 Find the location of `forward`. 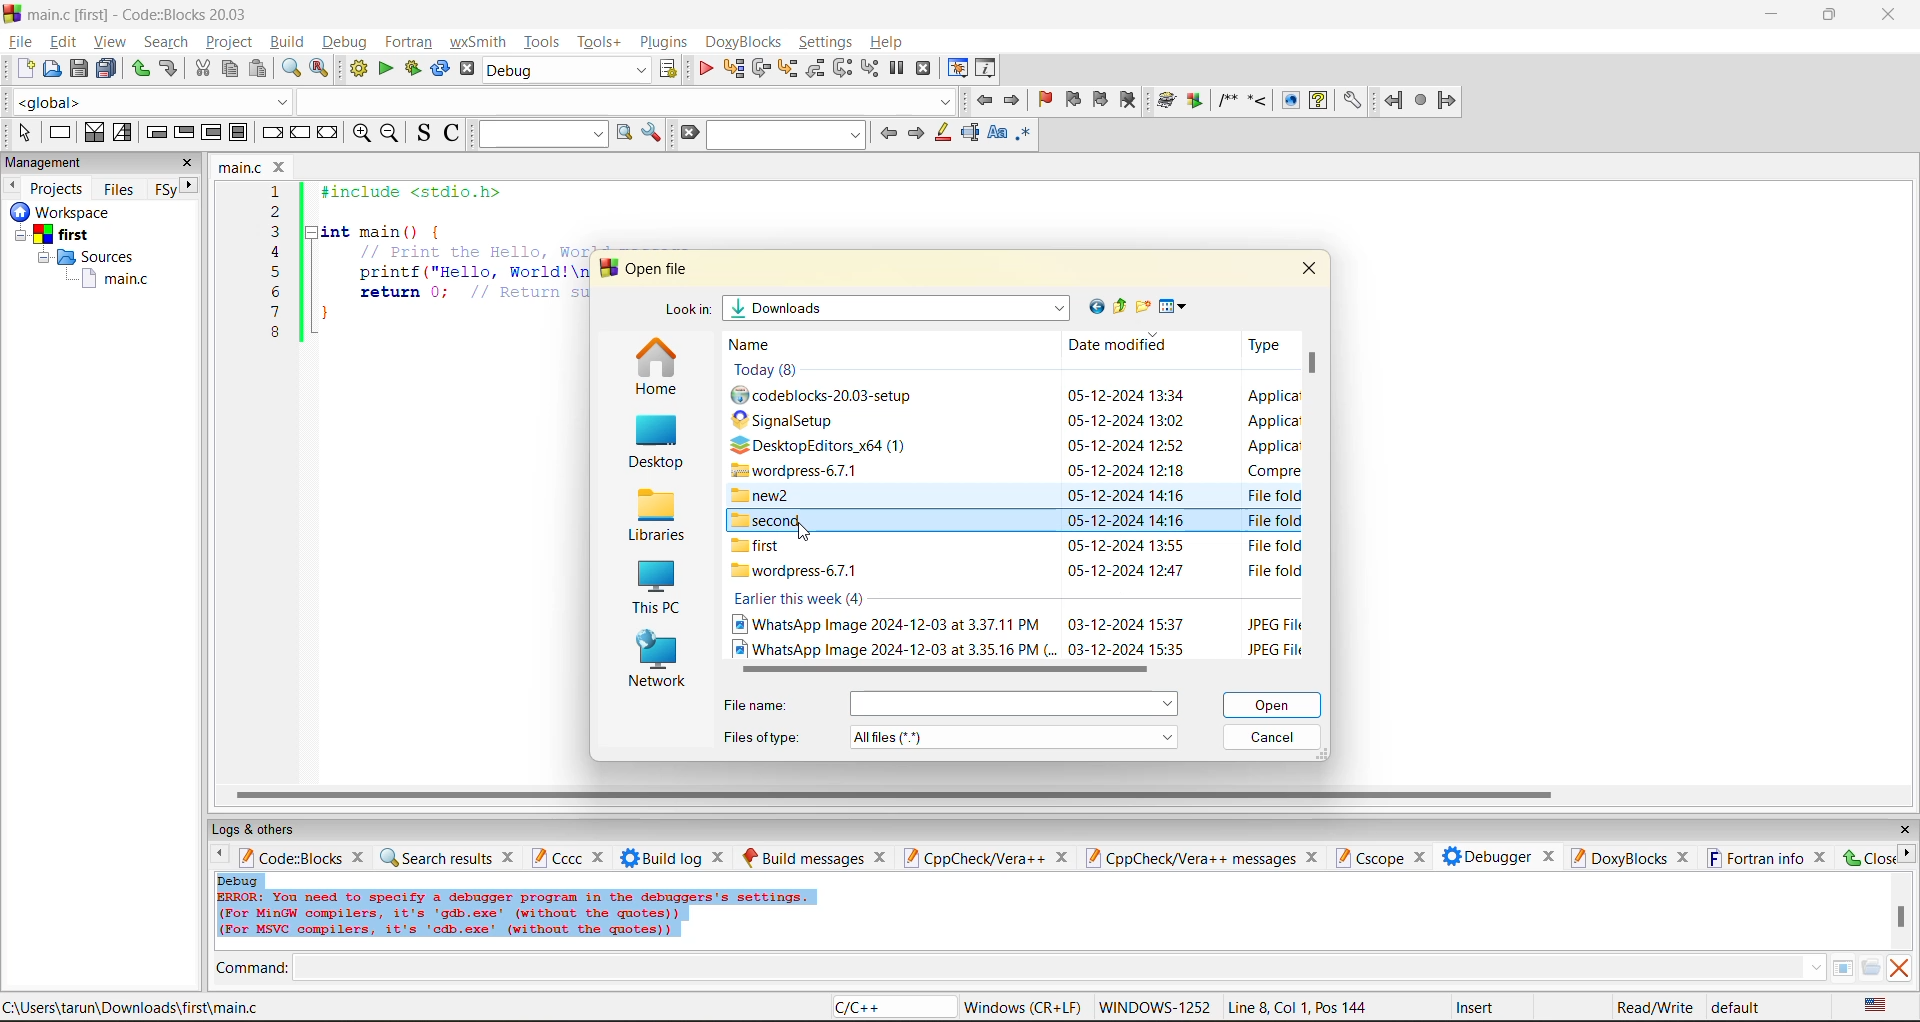

forward is located at coordinates (1447, 100).